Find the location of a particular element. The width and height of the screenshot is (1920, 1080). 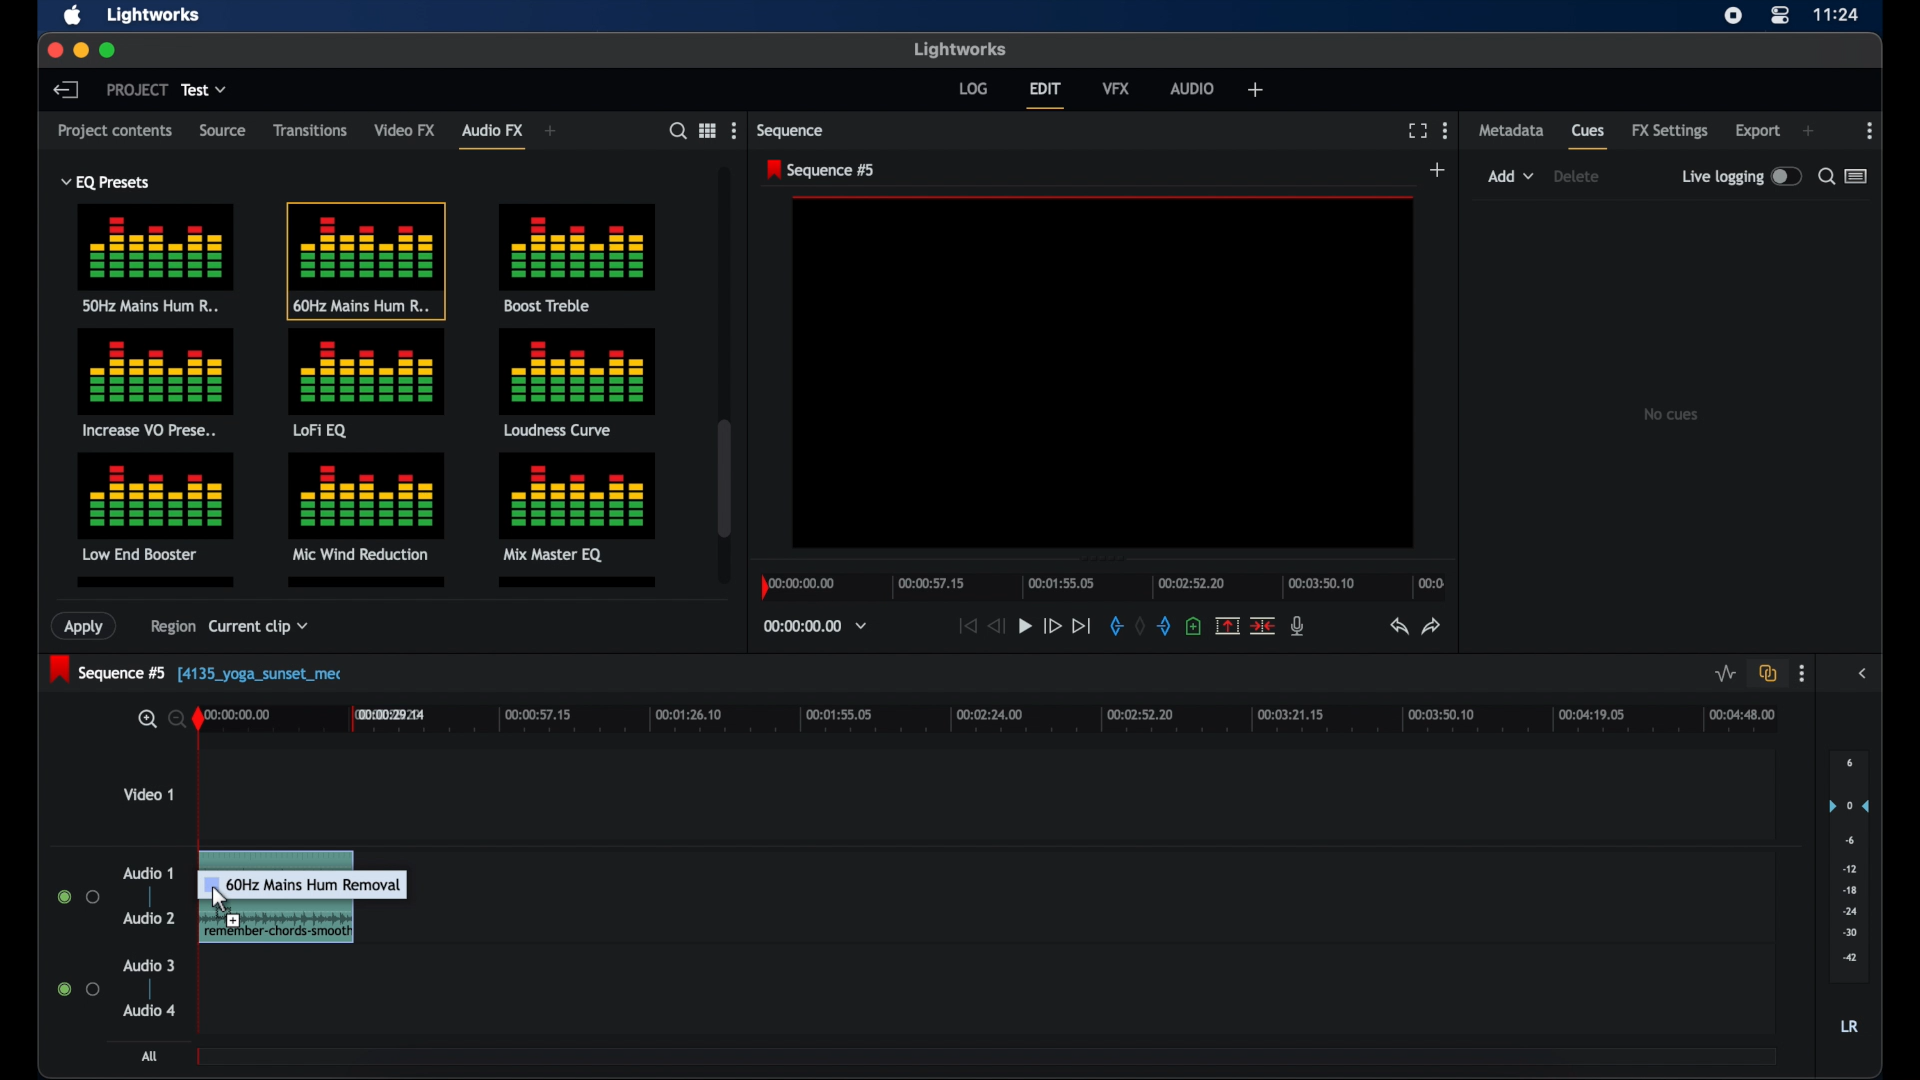

audio 2 is located at coordinates (149, 917).